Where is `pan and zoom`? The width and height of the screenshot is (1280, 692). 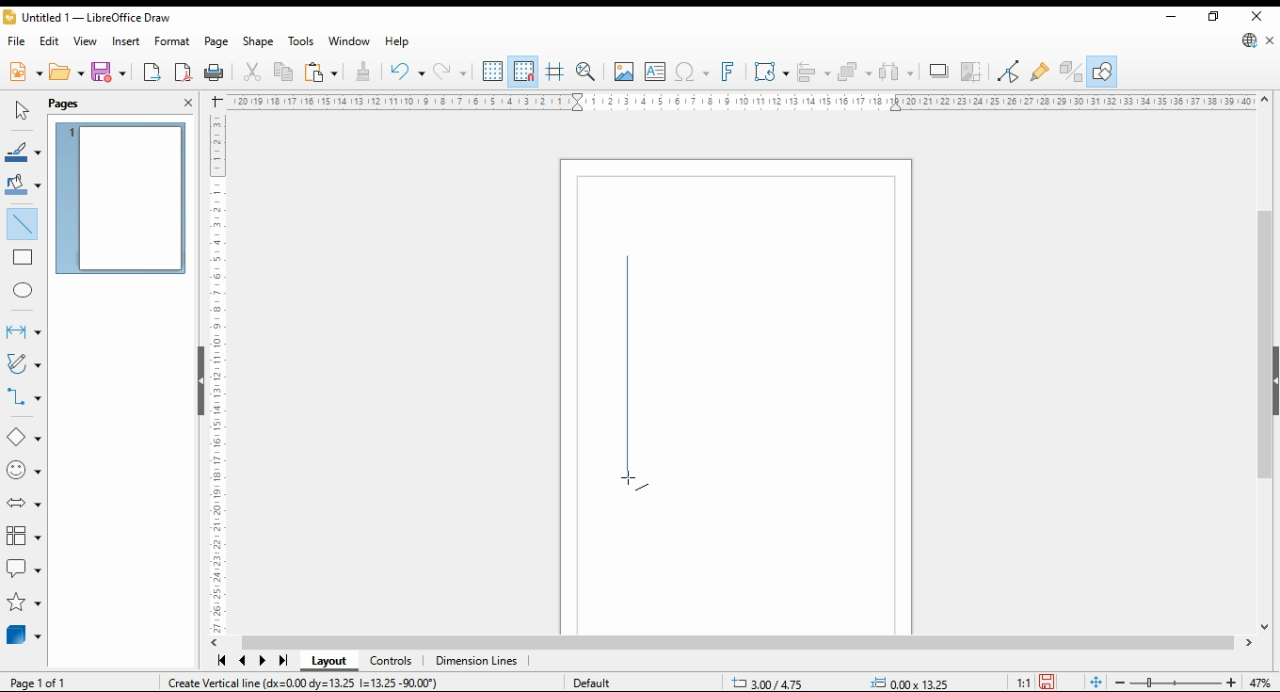
pan and zoom is located at coordinates (586, 72).